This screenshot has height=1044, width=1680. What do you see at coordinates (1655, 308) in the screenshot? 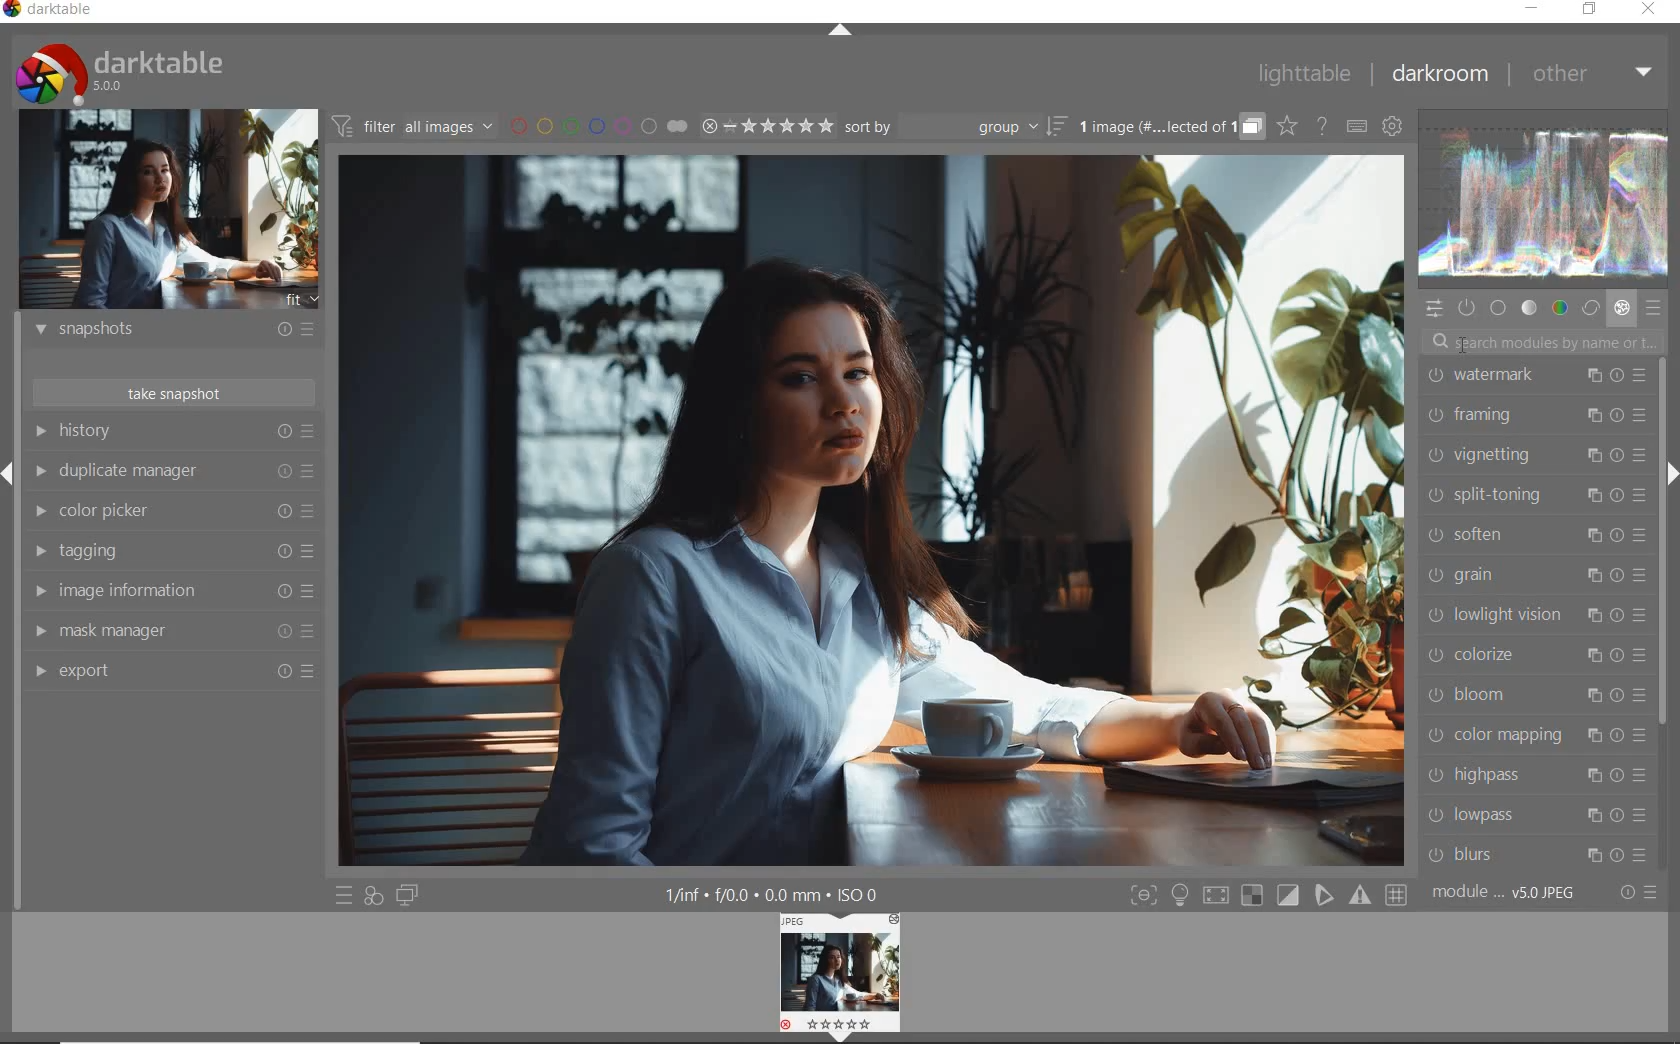
I see `presets` at bounding box center [1655, 308].